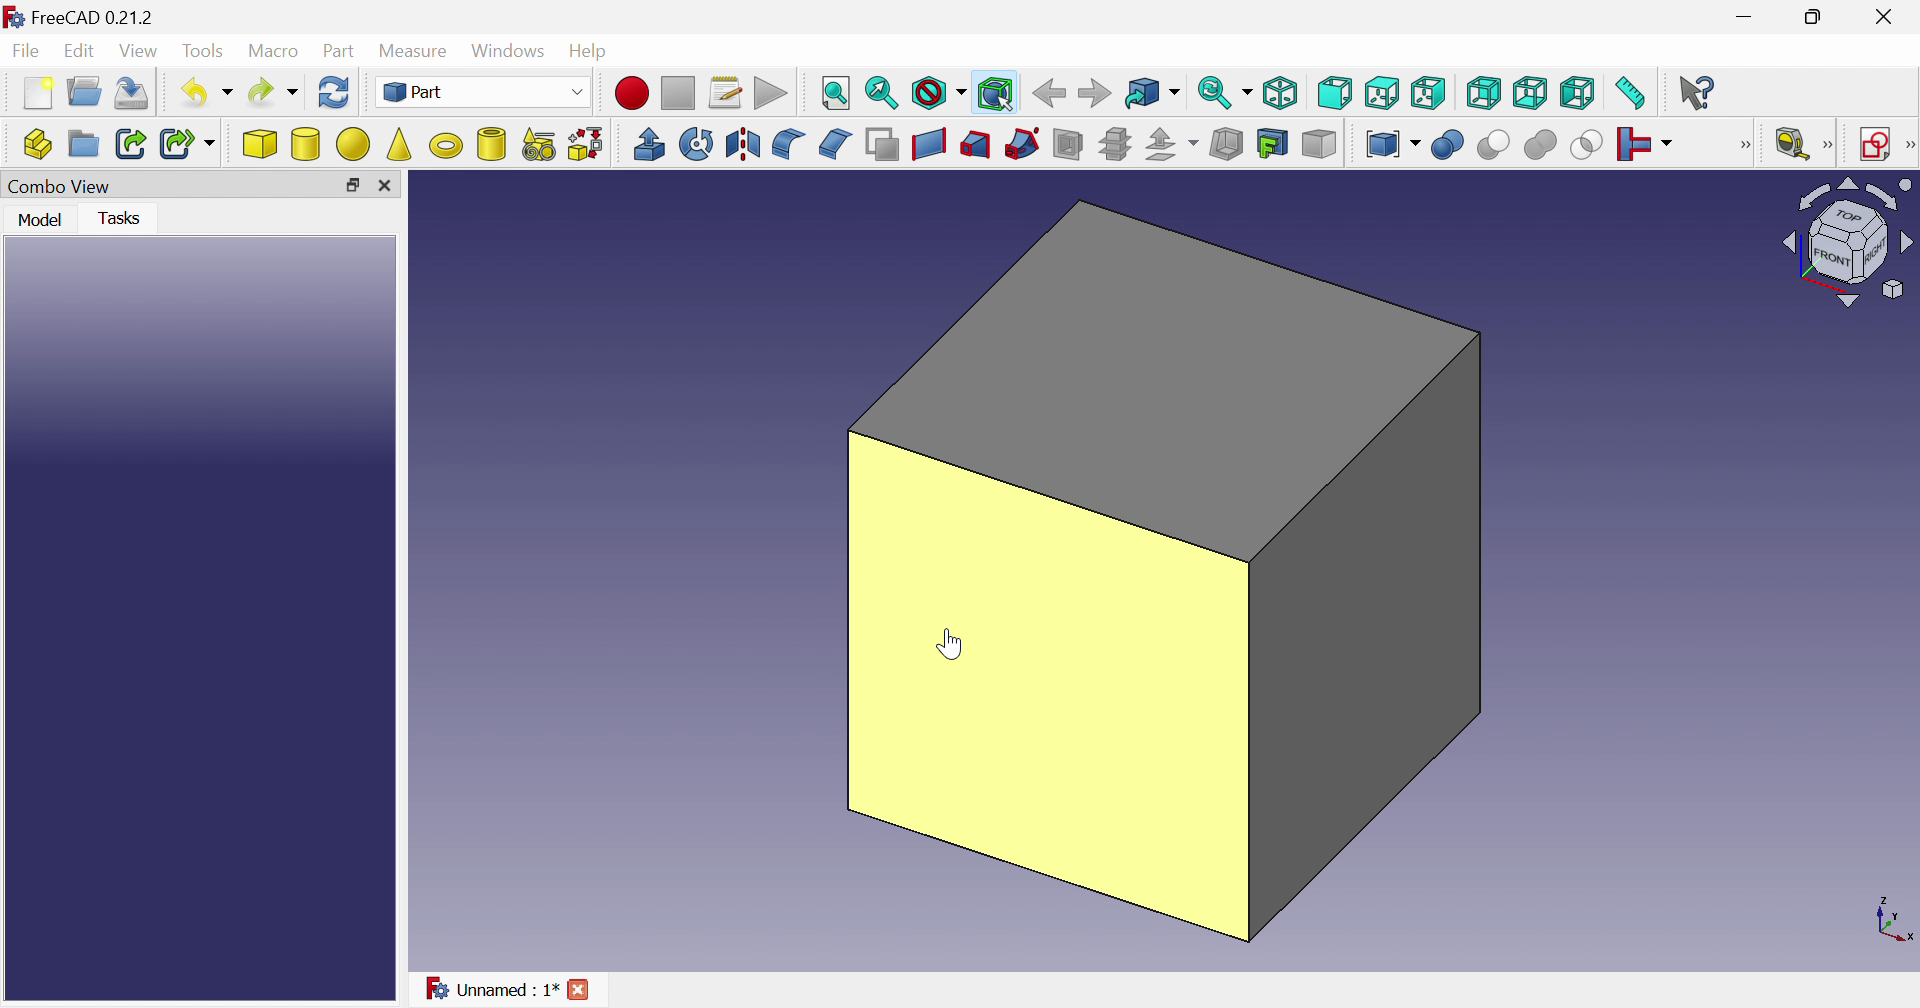  Describe the element at coordinates (1482, 92) in the screenshot. I see `Rear` at that location.